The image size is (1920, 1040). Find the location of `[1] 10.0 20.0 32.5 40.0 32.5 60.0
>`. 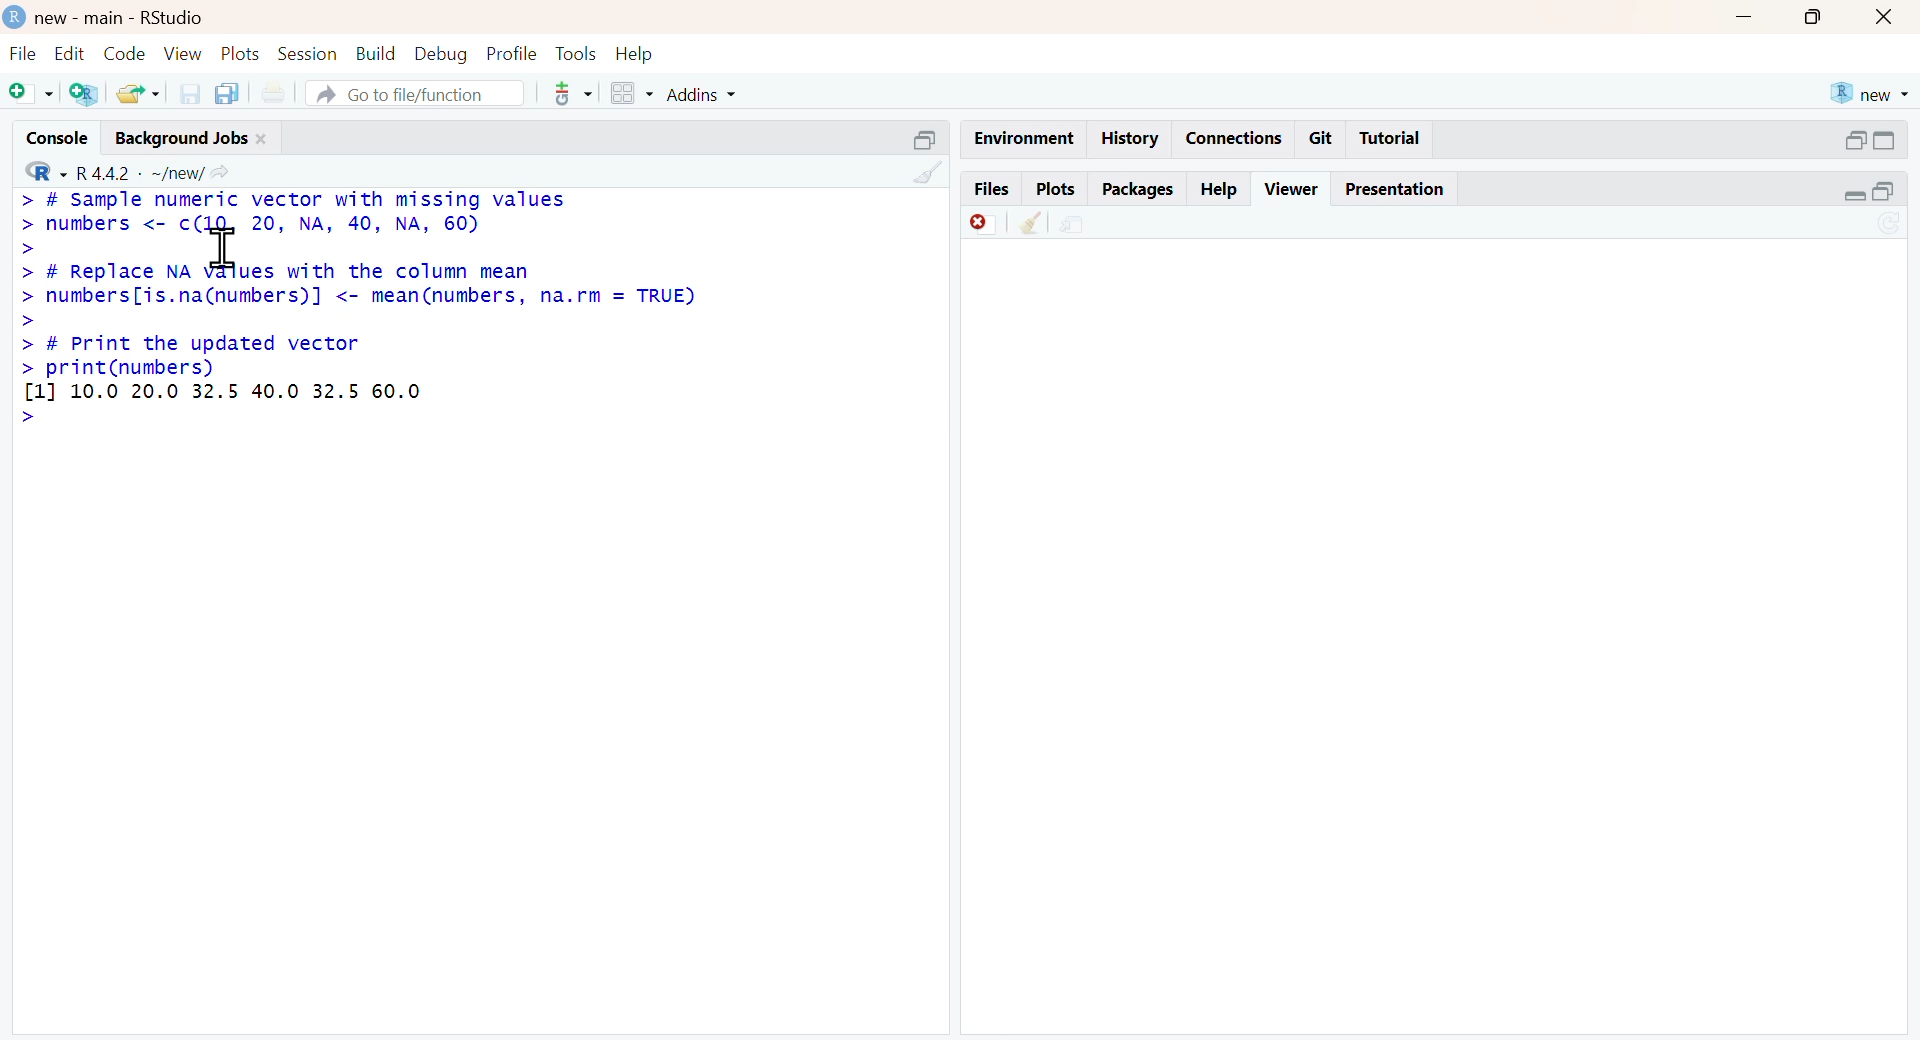

[1] 10.0 20.0 32.5 40.0 32.5 60.0
> is located at coordinates (219, 404).